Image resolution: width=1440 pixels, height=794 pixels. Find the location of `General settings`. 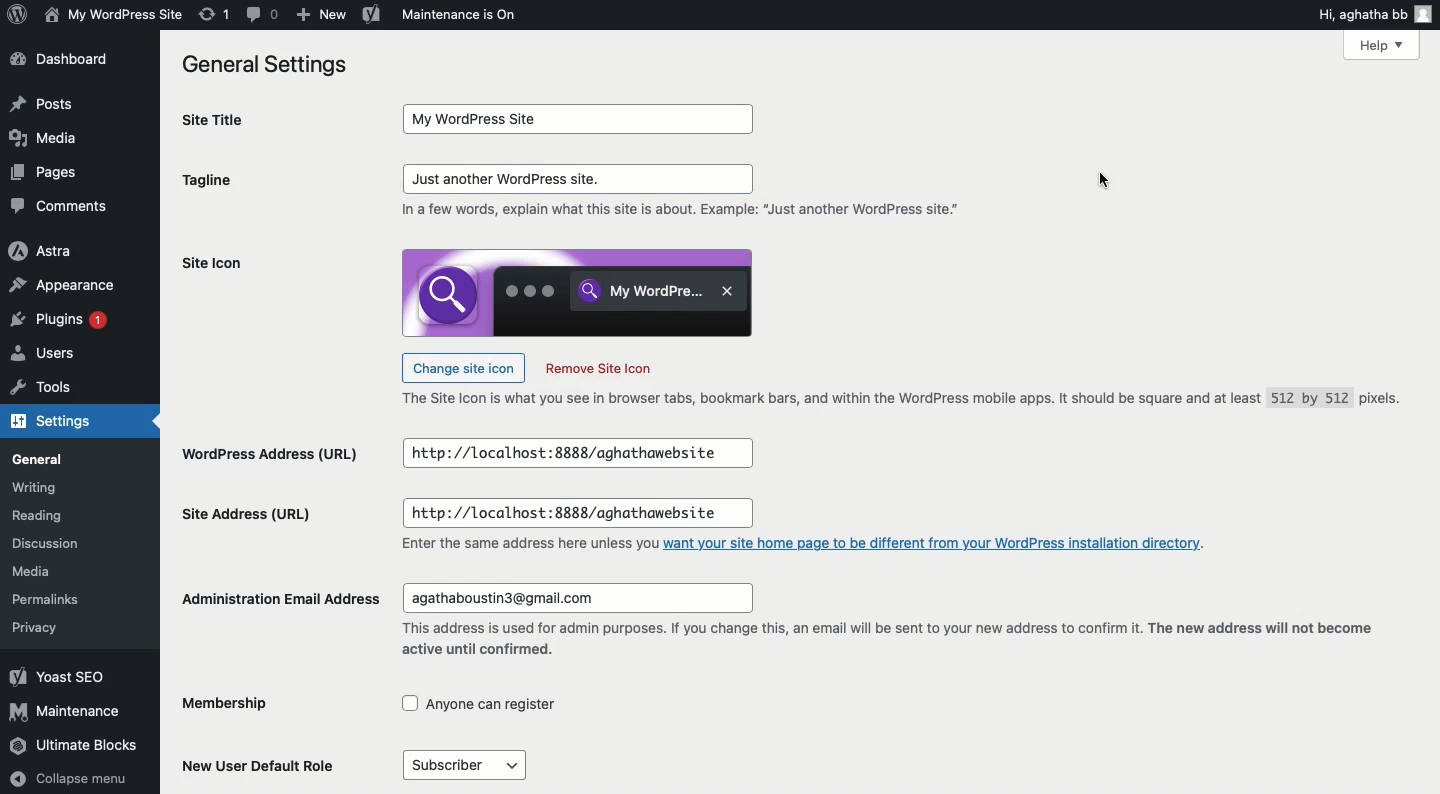

General settings is located at coordinates (272, 66).